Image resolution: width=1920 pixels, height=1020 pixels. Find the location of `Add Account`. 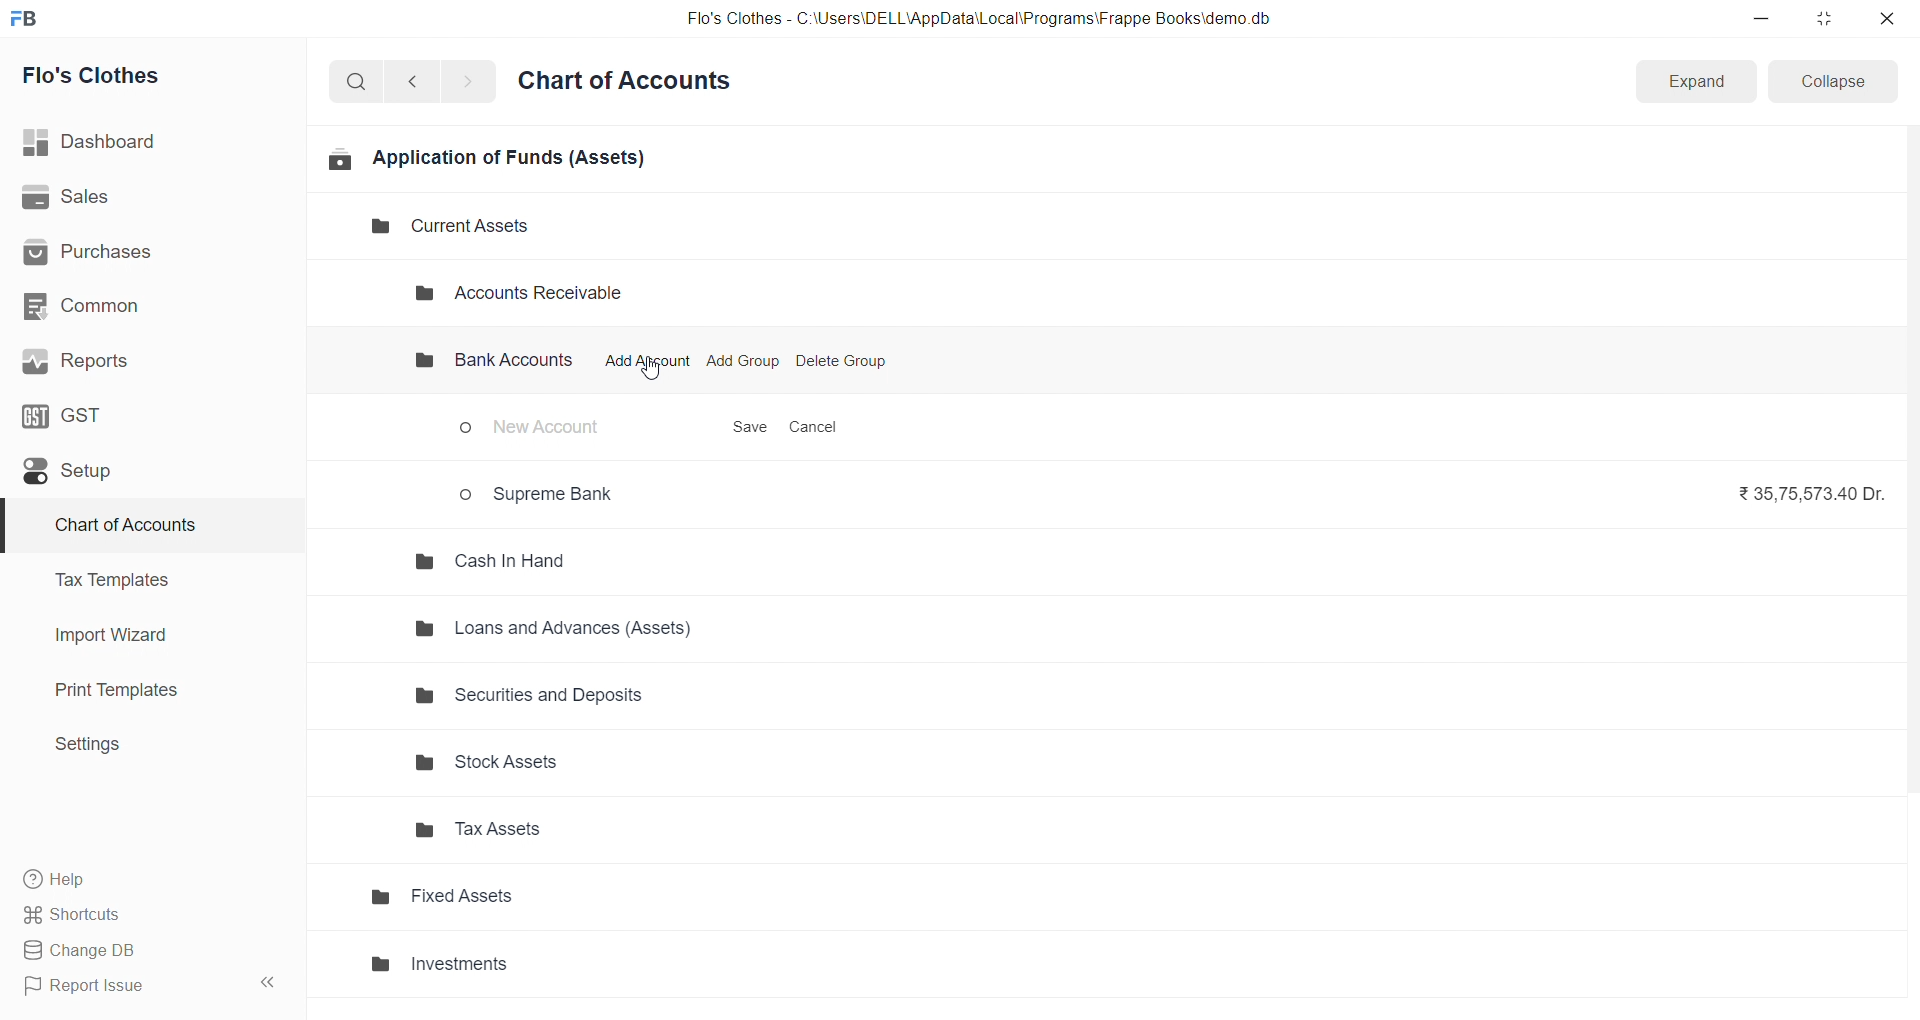

Add Account is located at coordinates (646, 361).